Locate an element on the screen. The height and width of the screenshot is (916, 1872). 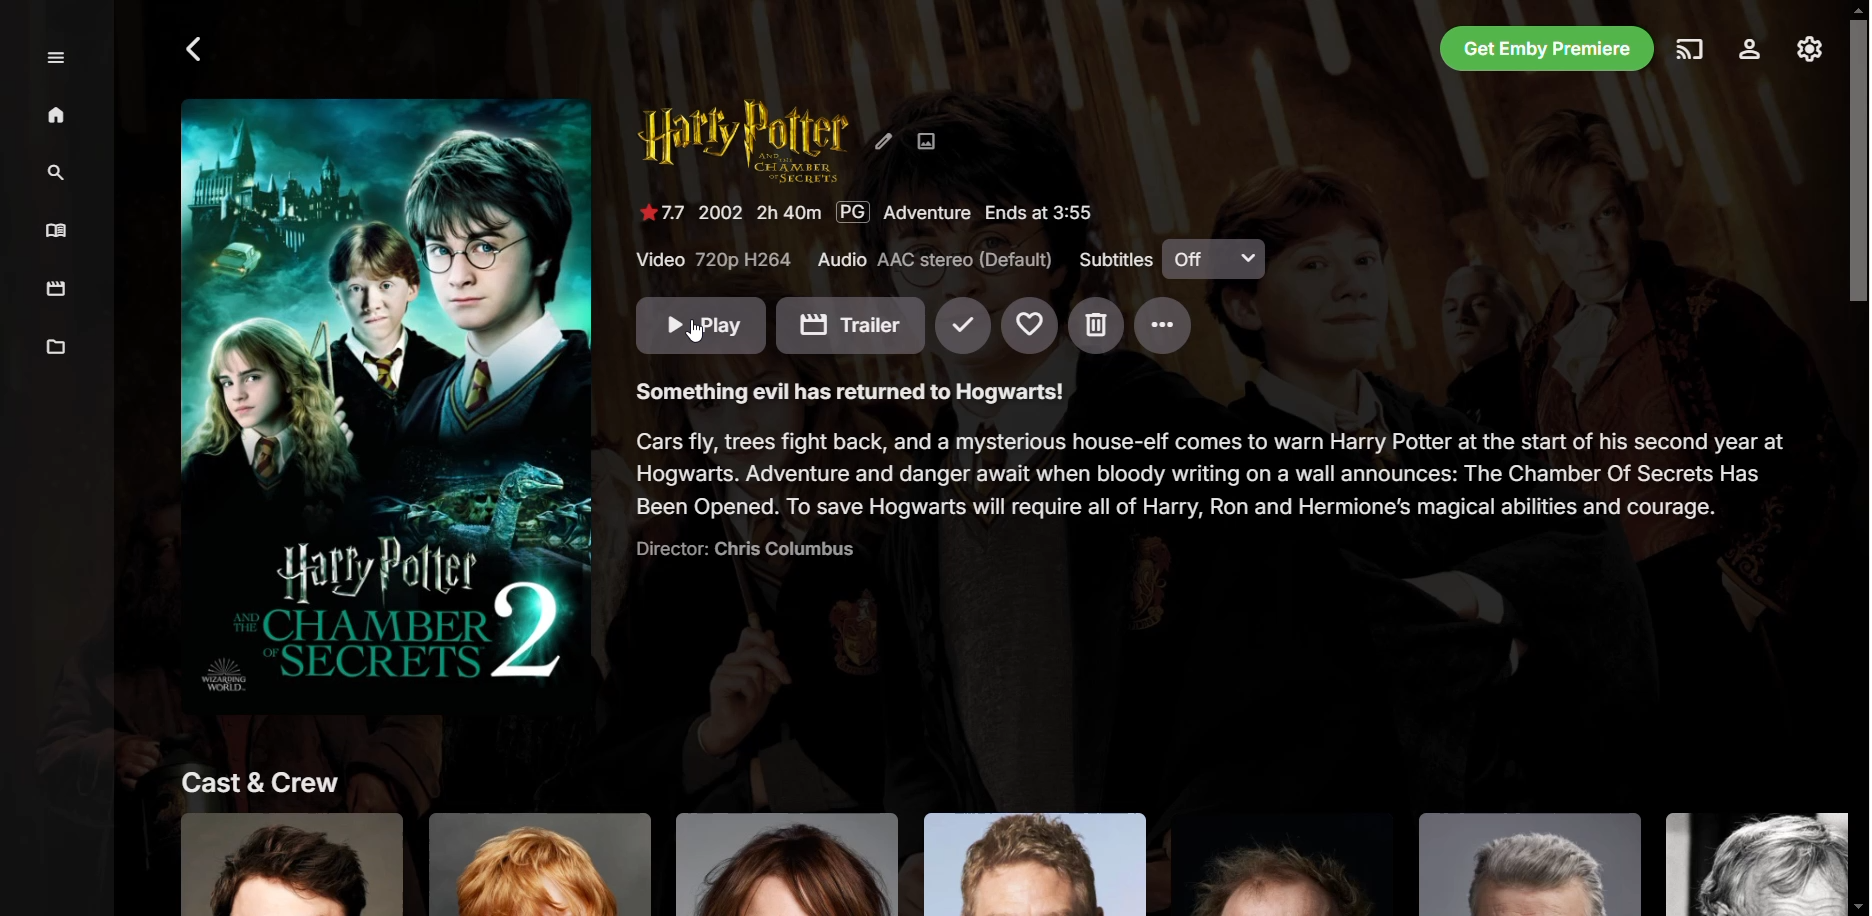
Edit Metadata is located at coordinates (884, 142).